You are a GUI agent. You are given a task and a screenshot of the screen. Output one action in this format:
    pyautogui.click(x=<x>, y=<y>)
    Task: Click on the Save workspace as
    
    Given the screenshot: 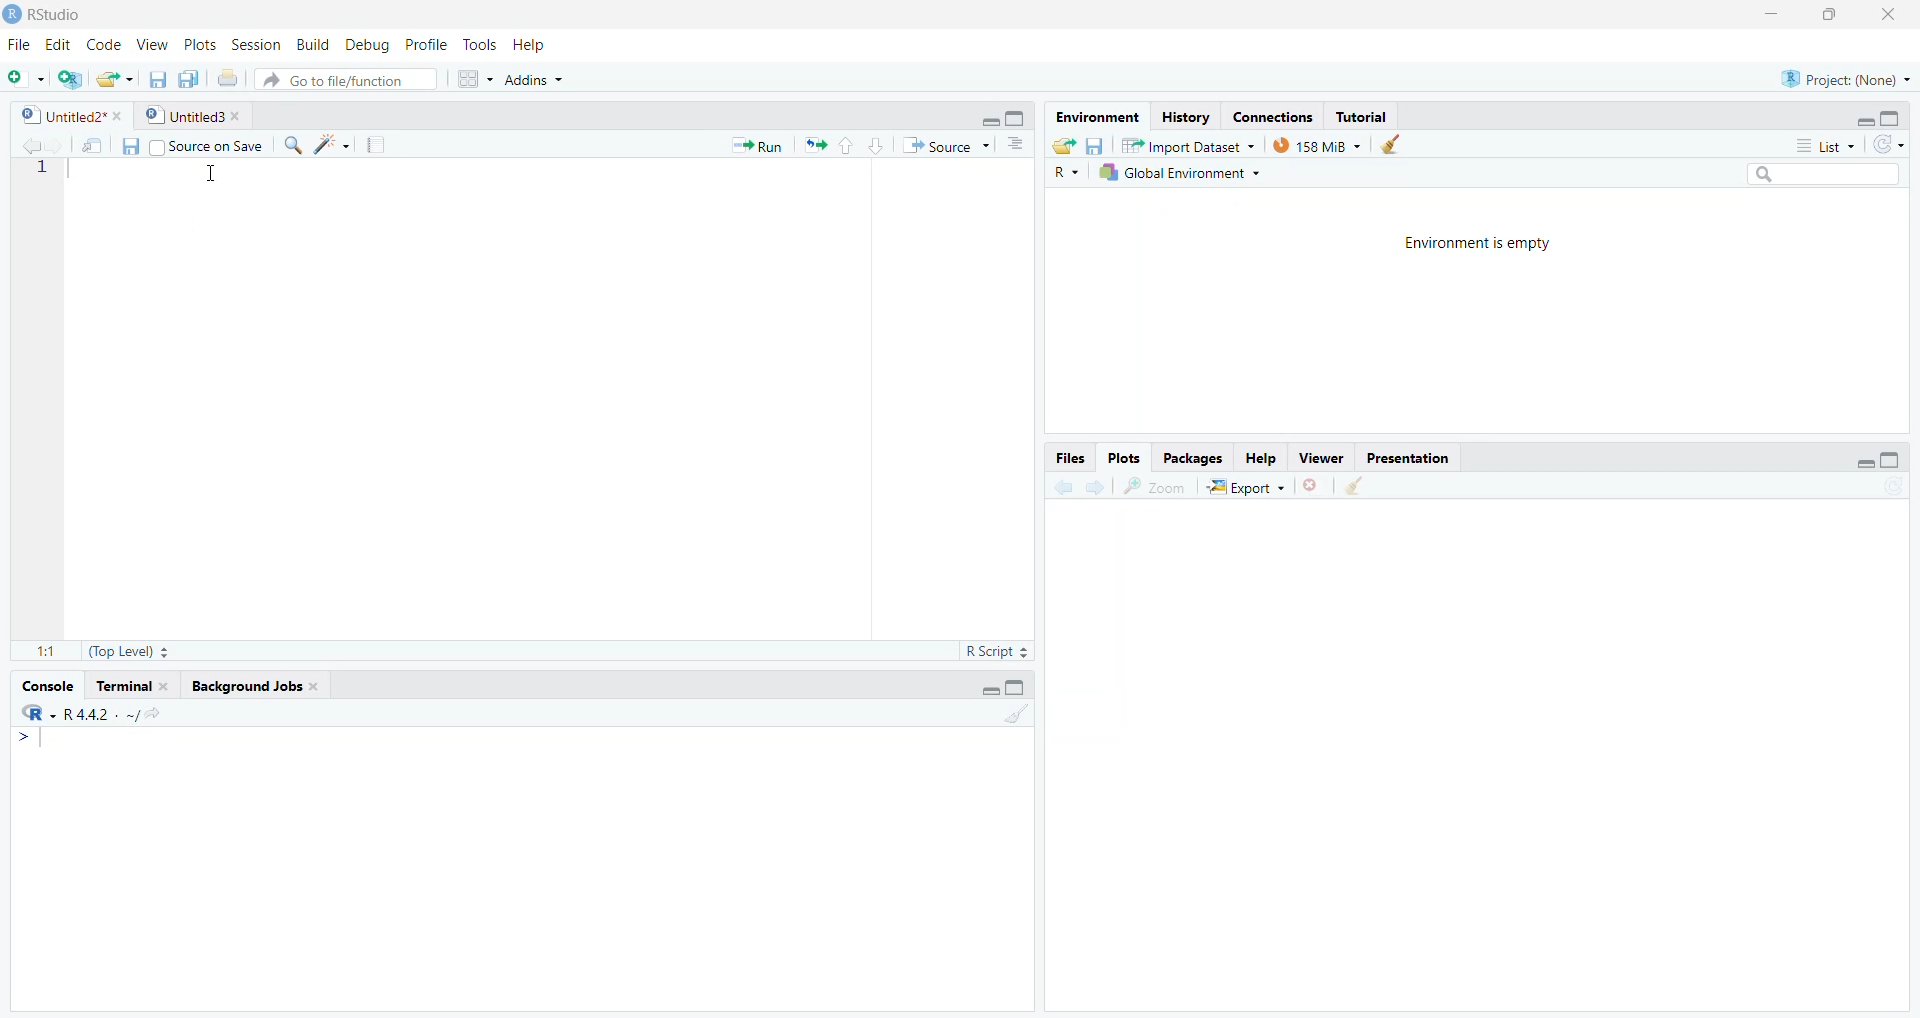 What is the action you would take?
    pyautogui.click(x=1100, y=143)
    